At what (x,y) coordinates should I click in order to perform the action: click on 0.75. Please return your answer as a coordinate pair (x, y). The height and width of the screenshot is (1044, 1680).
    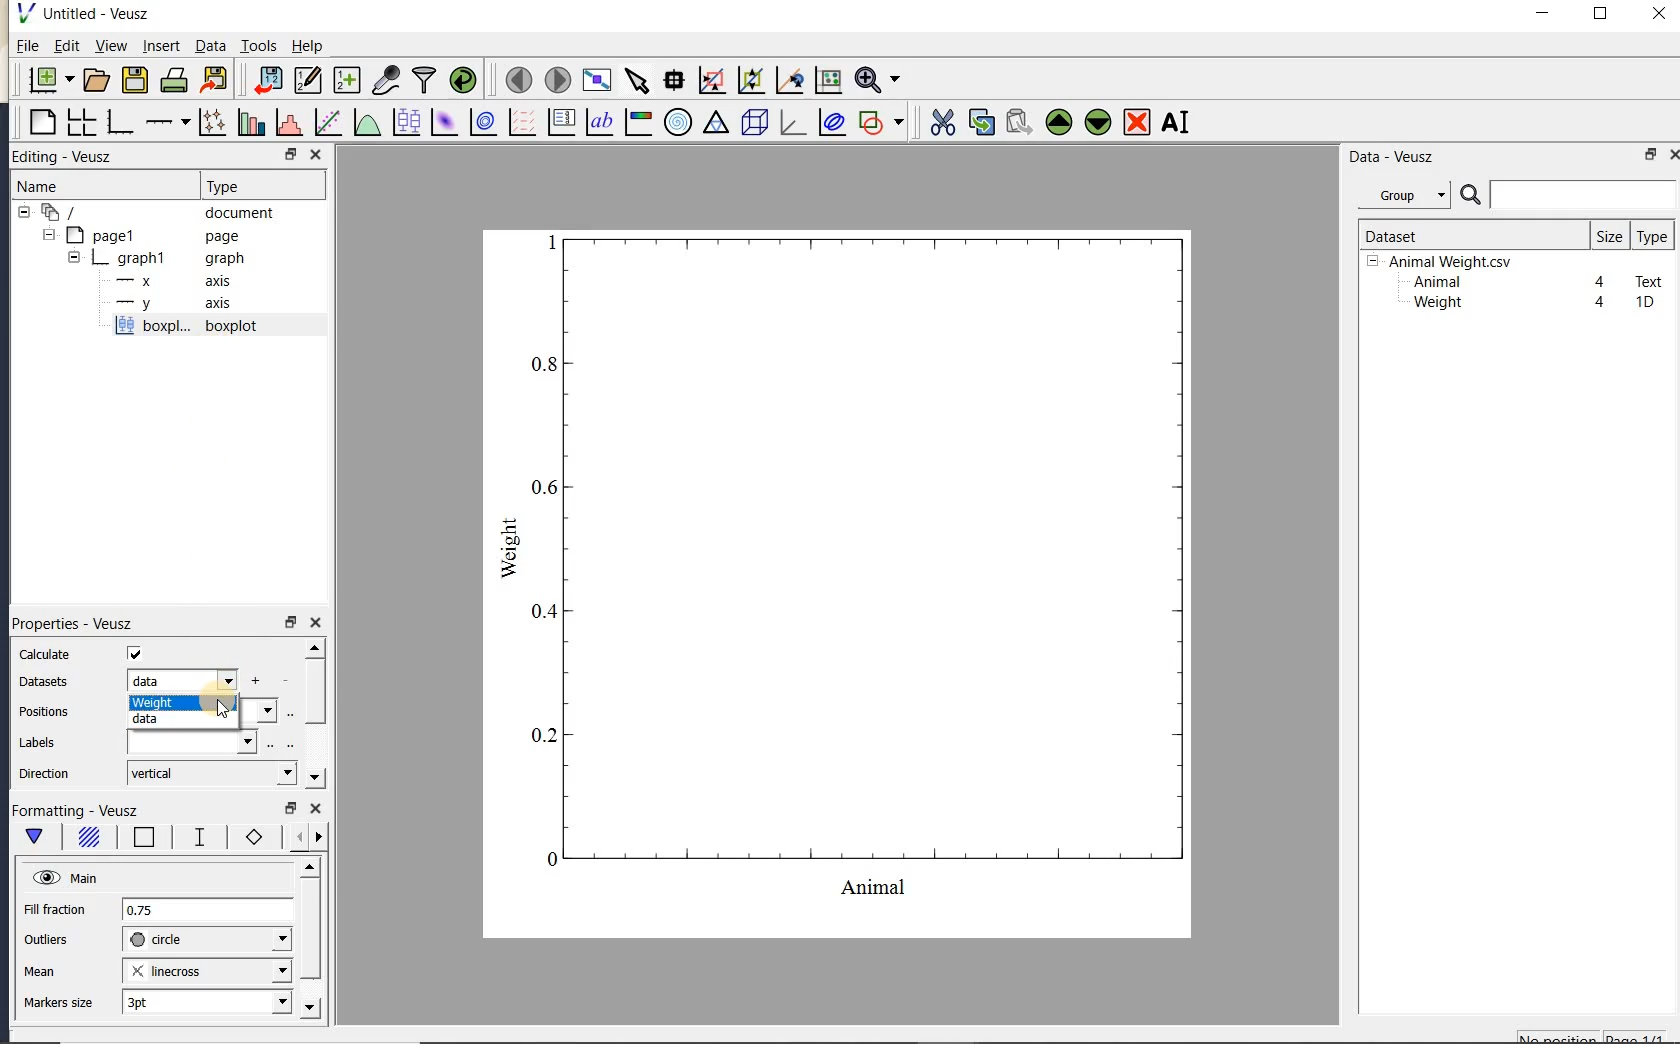
    Looking at the image, I should click on (207, 911).